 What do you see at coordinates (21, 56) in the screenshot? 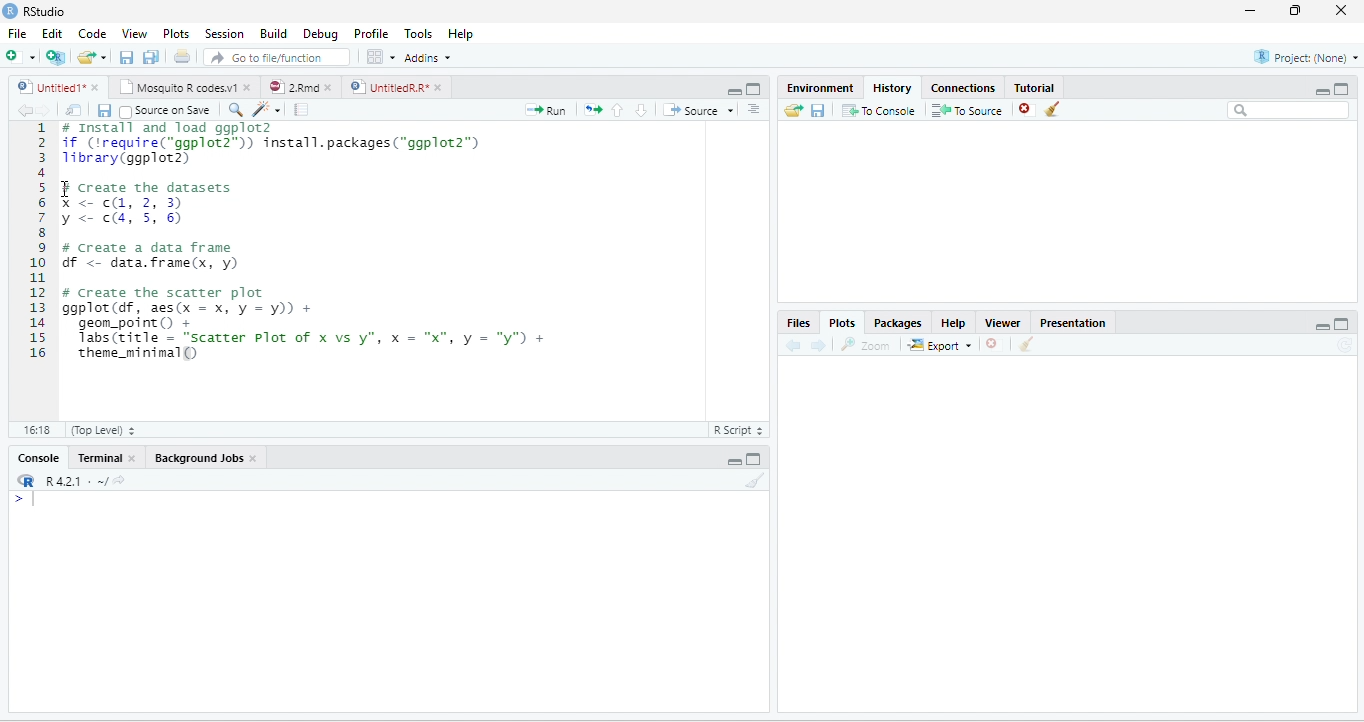
I see `New file` at bounding box center [21, 56].